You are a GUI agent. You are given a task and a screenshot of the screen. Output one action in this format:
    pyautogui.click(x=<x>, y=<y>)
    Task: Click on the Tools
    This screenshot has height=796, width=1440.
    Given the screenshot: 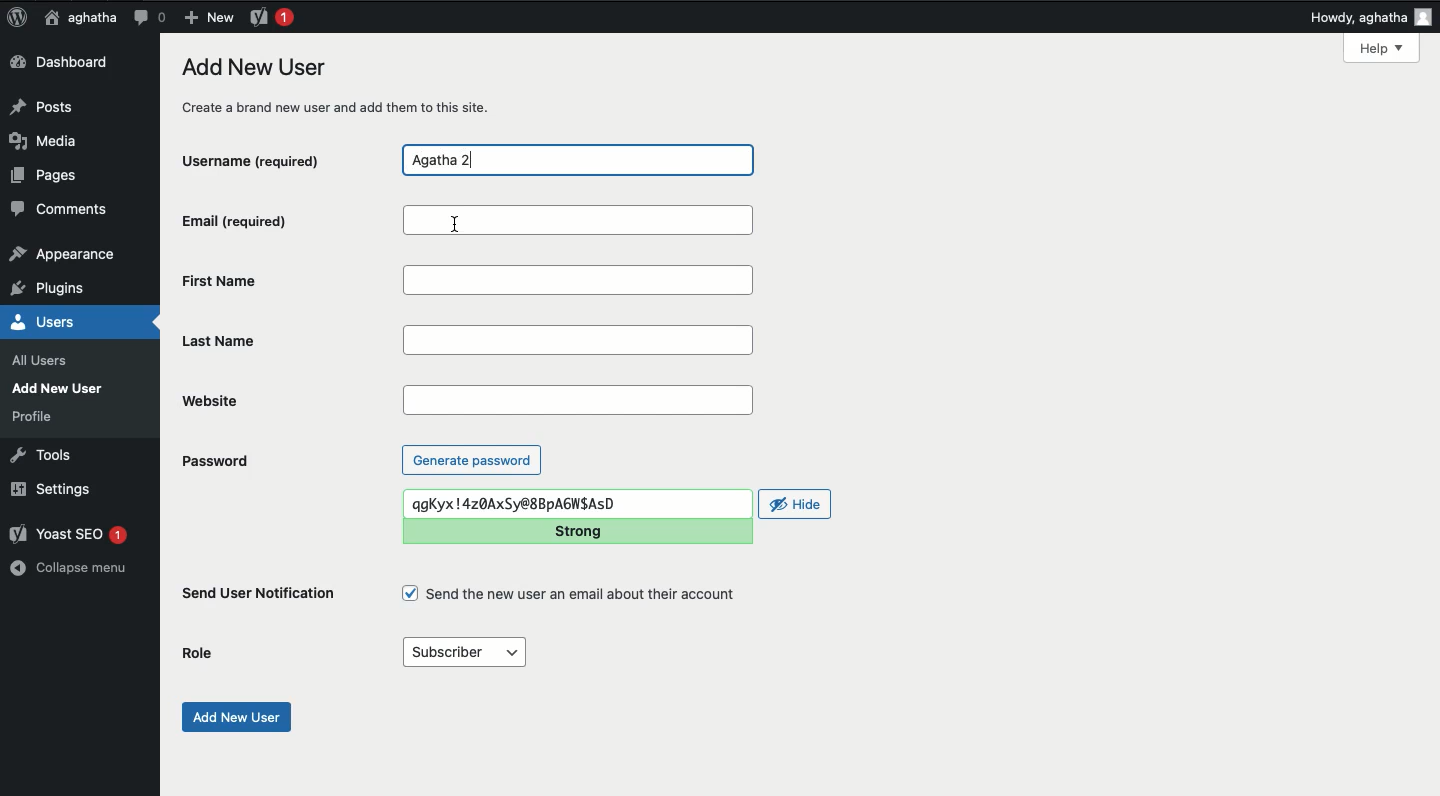 What is the action you would take?
    pyautogui.click(x=42, y=453)
    